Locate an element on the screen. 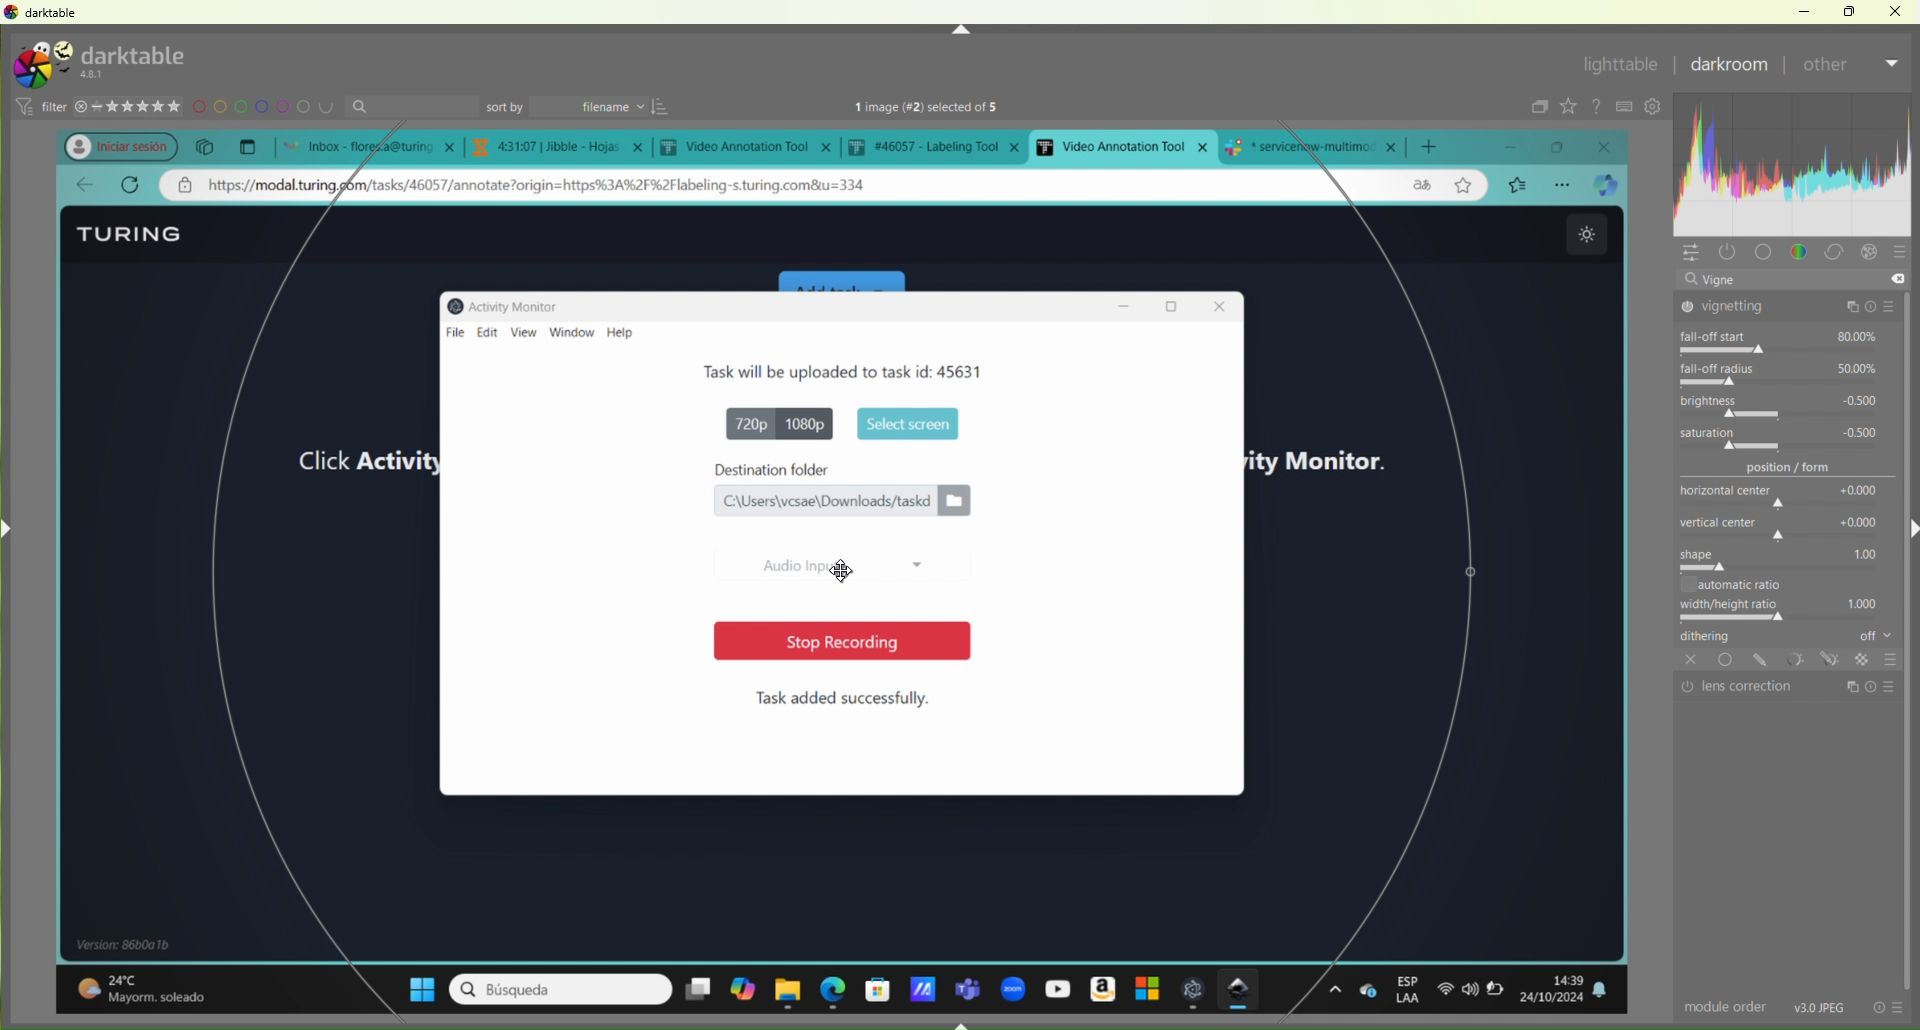 The width and height of the screenshot is (1920, 1030). width/height ratio is located at coordinates (1778, 610).